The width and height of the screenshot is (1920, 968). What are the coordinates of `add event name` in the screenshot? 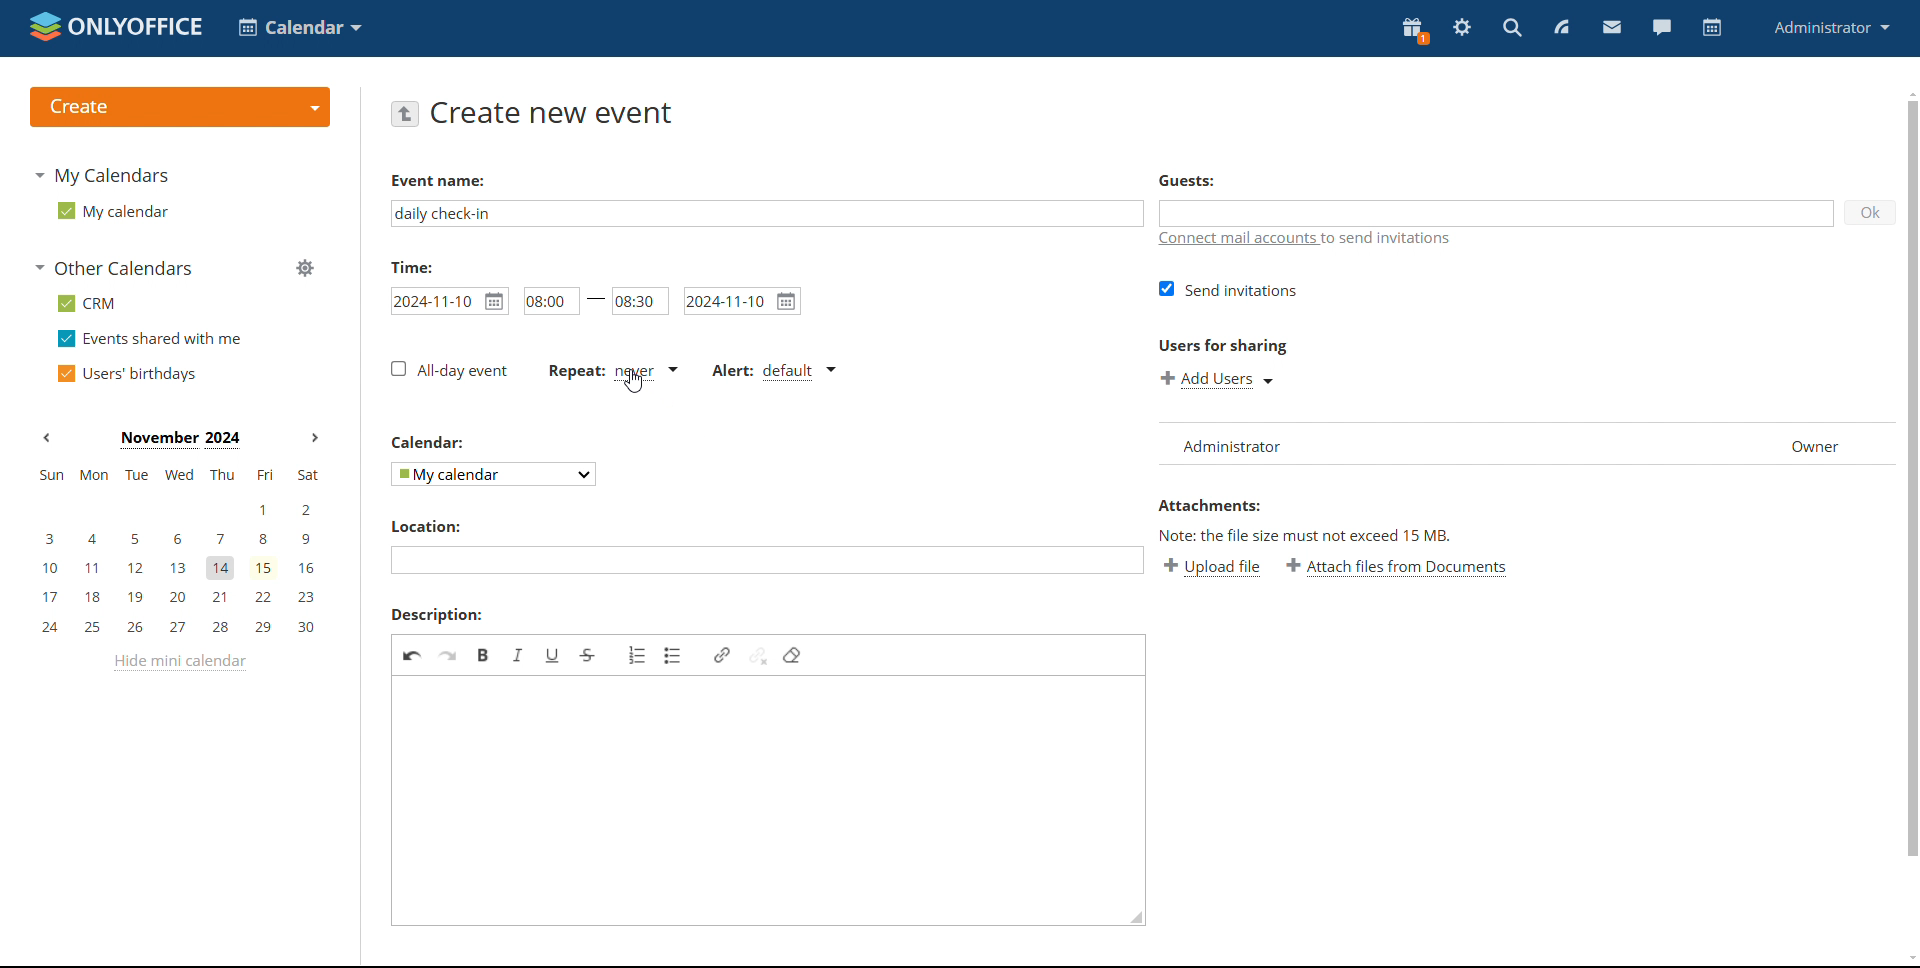 It's located at (766, 213).